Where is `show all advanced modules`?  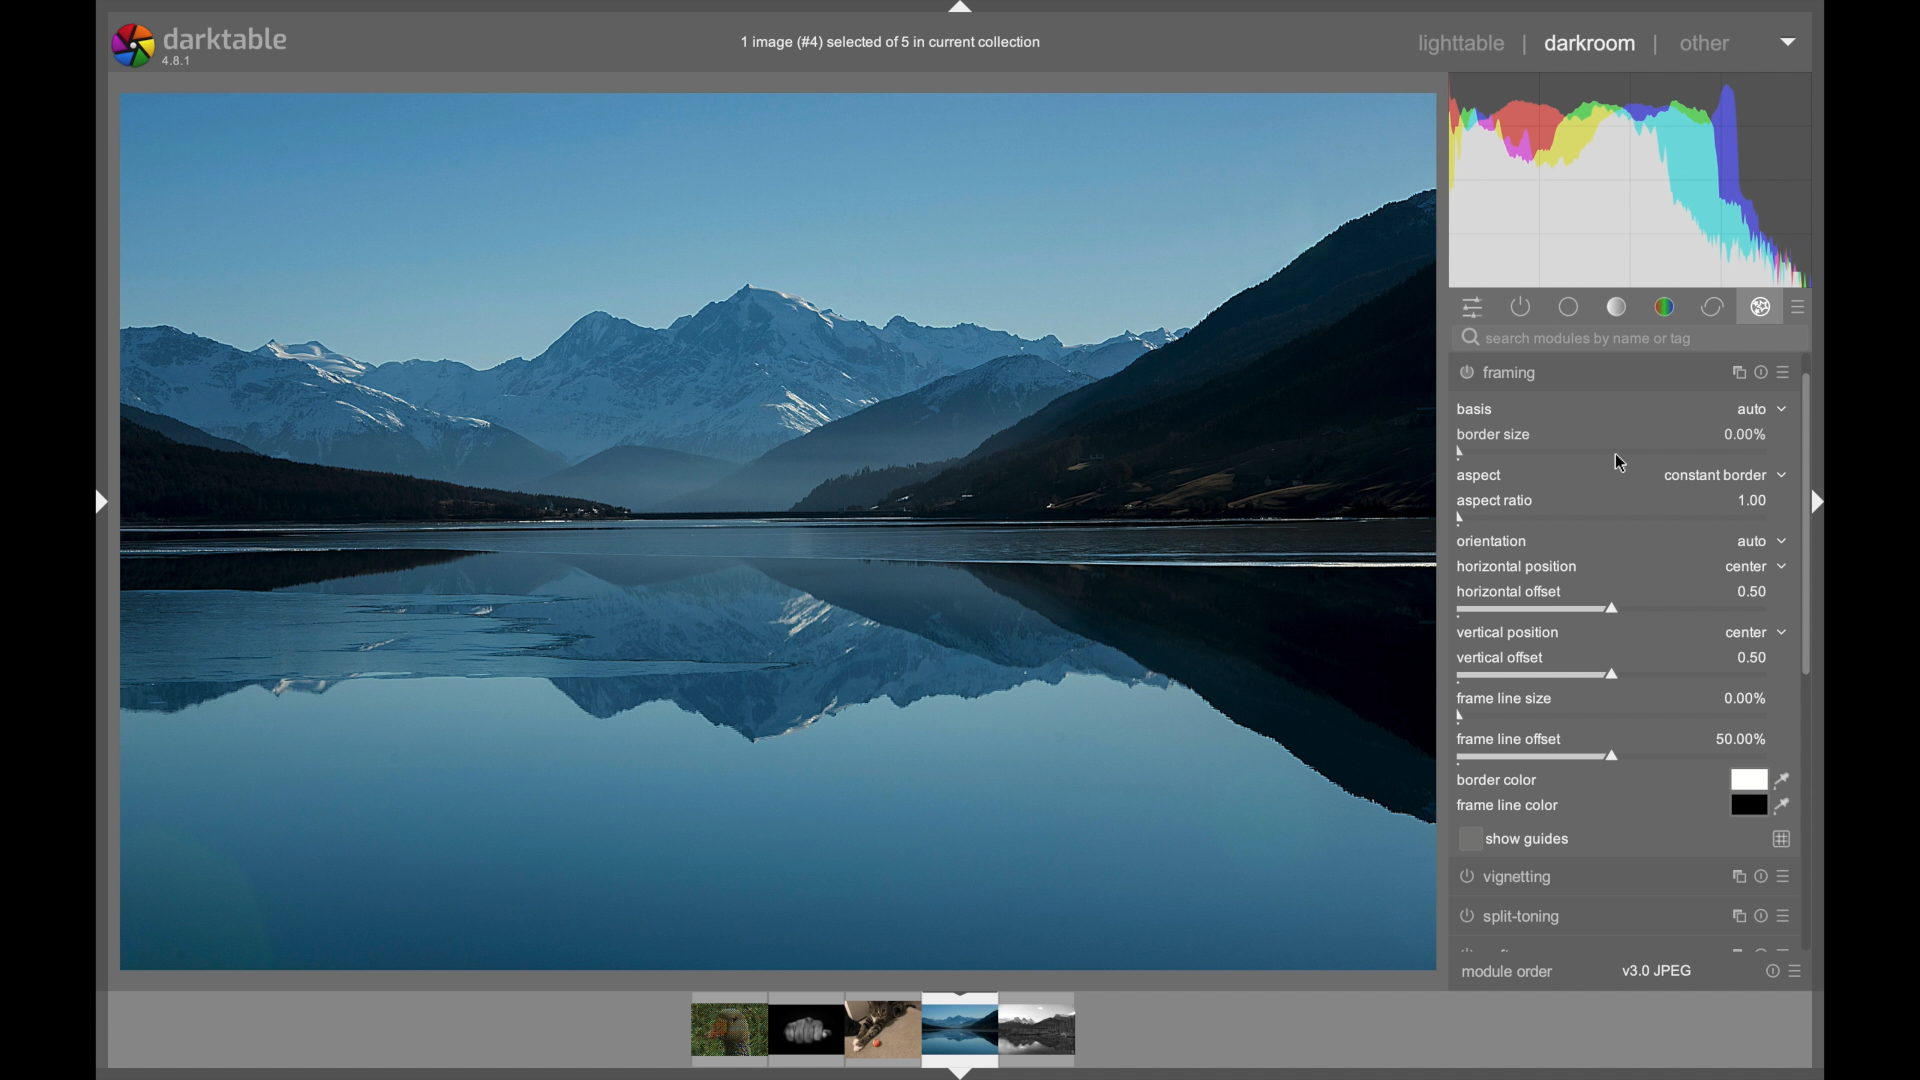
show all advanced modules is located at coordinates (1799, 308).